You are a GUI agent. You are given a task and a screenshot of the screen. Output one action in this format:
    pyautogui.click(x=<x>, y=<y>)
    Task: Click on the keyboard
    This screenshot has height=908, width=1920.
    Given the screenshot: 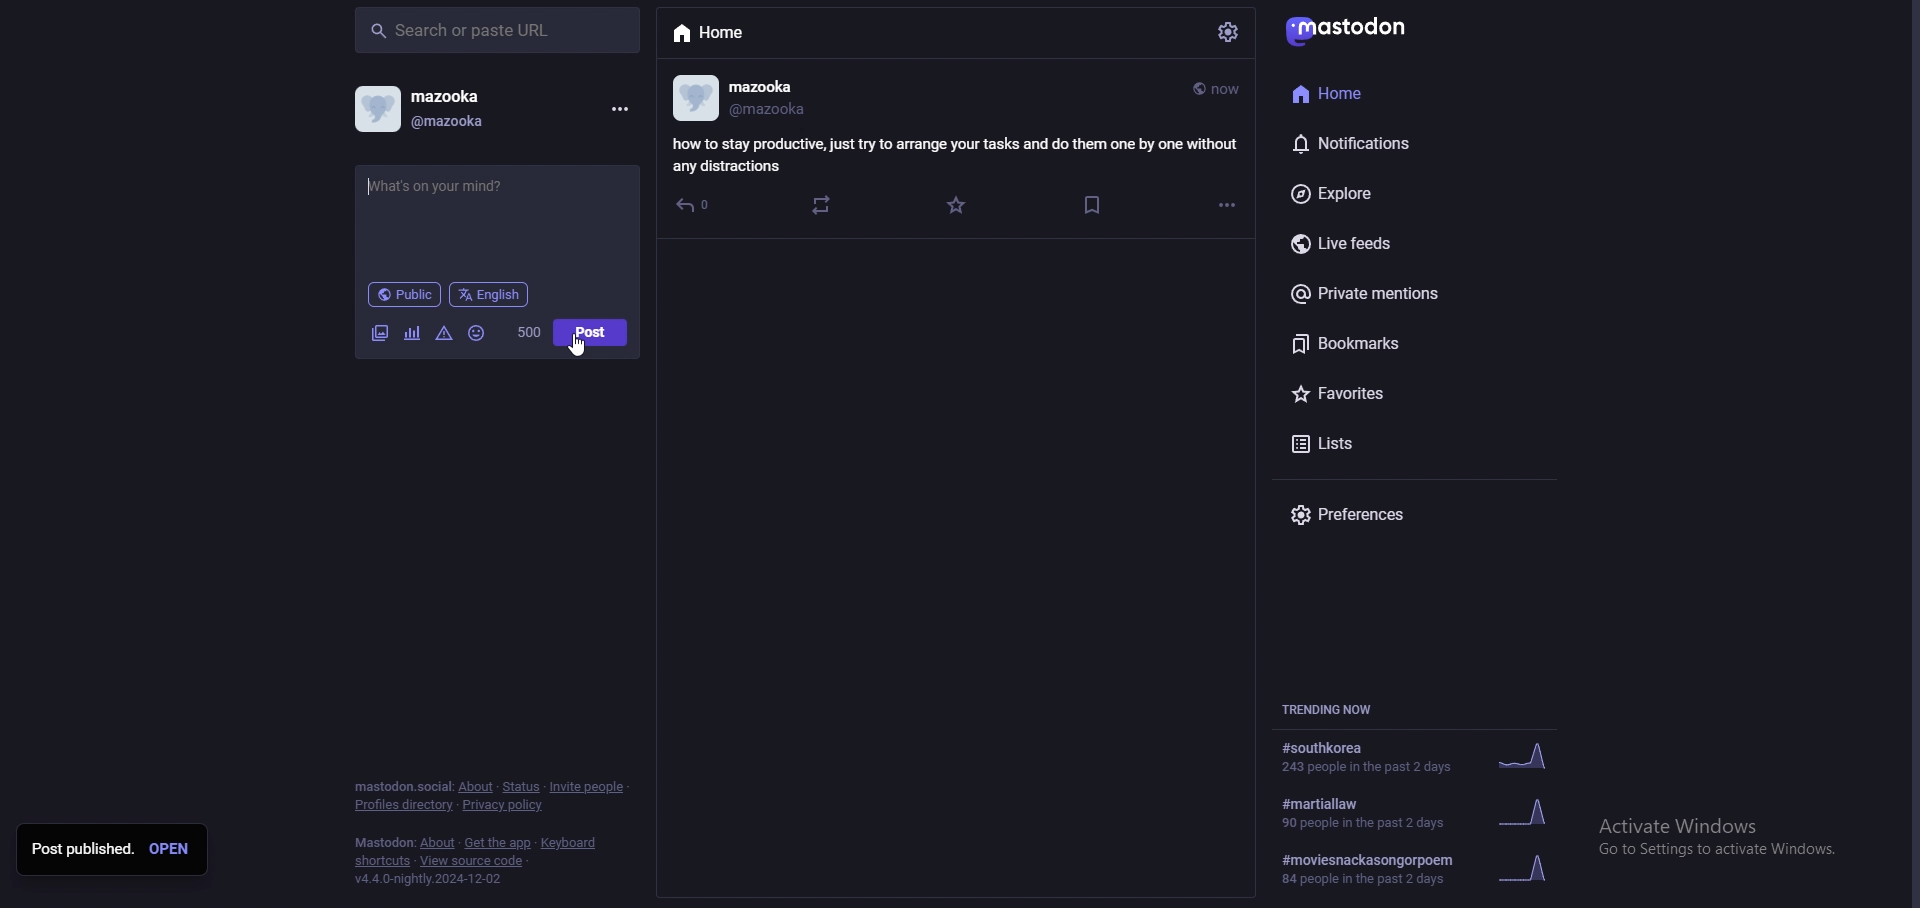 What is the action you would take?
    pyautogui.click(x=569, y=842)
    